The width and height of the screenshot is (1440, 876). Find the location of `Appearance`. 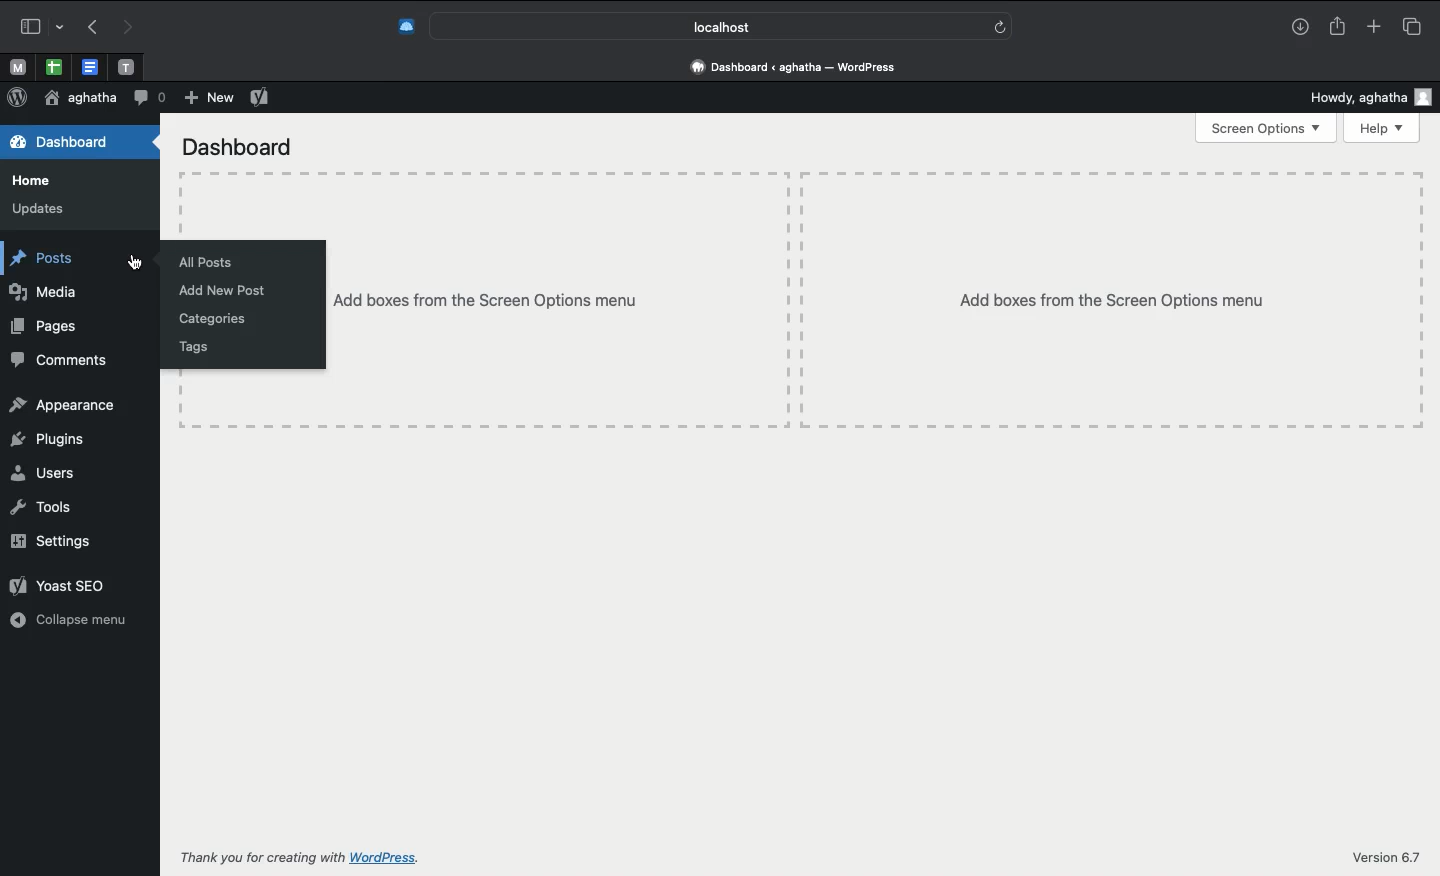

Appearance is located at coordinates (67, 404).